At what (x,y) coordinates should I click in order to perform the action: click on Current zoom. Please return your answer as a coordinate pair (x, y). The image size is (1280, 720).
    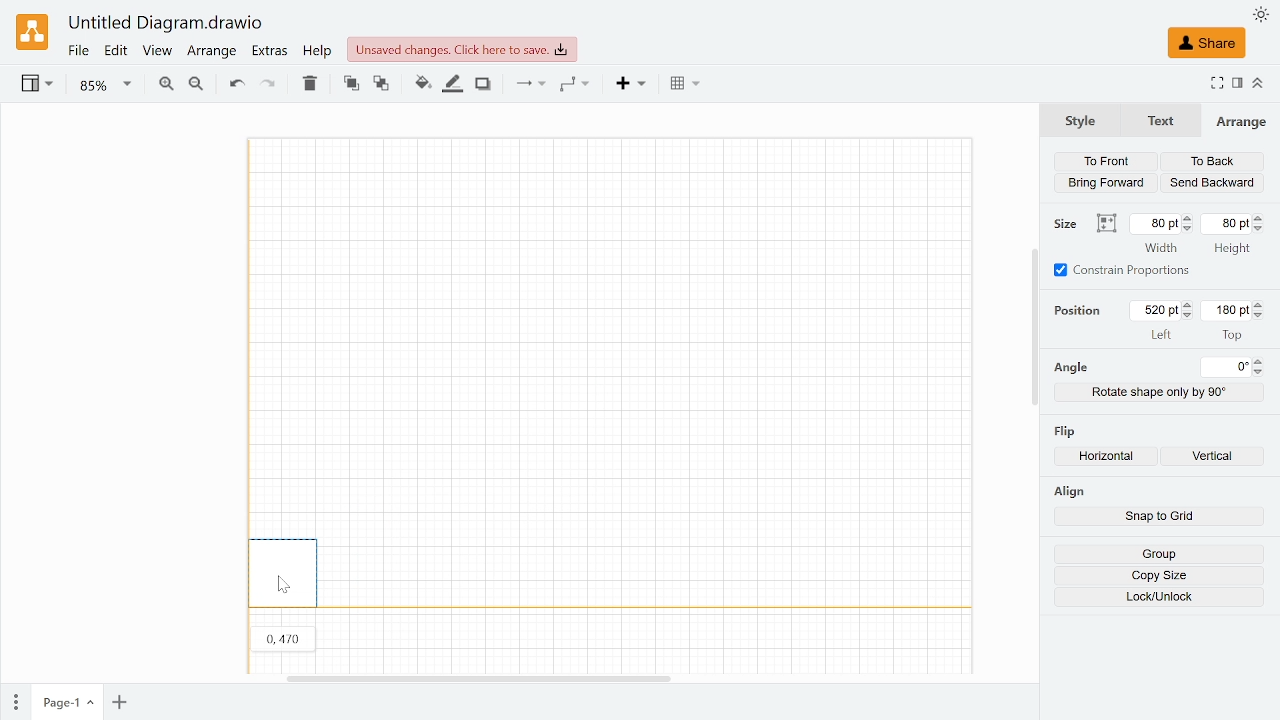
    Looking at the image, I should click on (106, 85).